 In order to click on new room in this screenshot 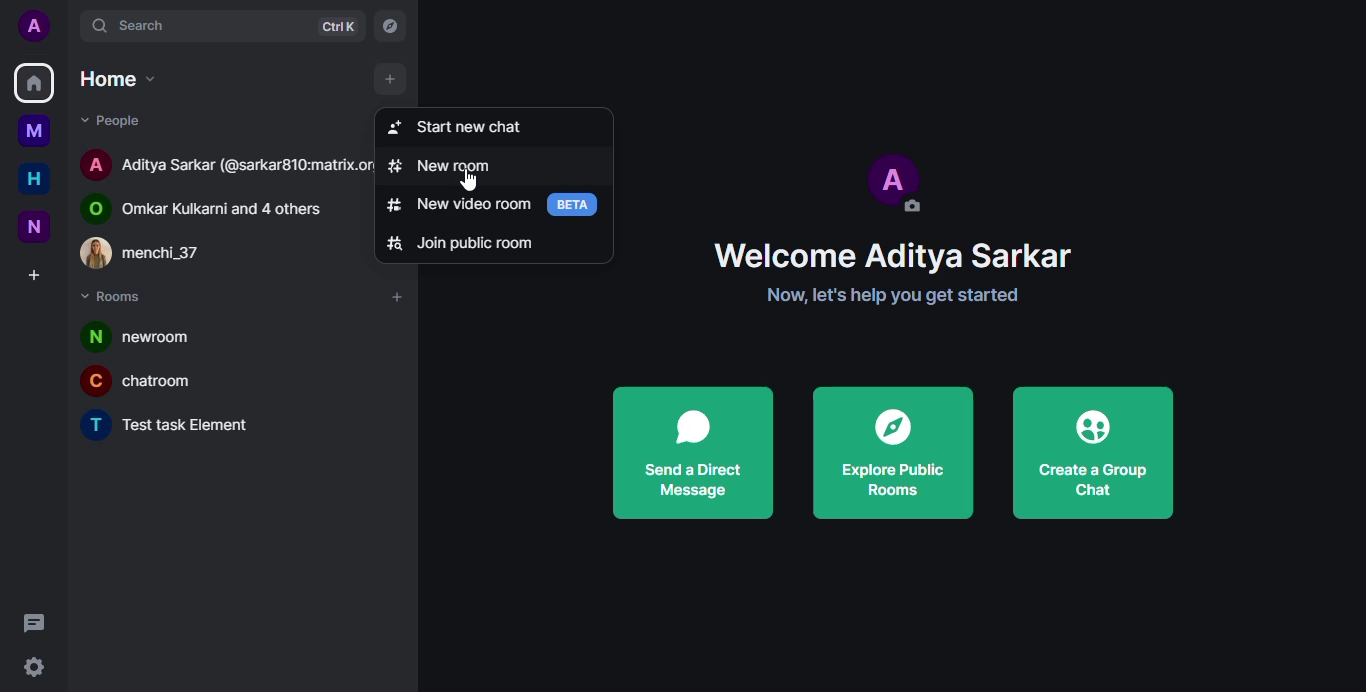, I will do `click(447, 166)`.